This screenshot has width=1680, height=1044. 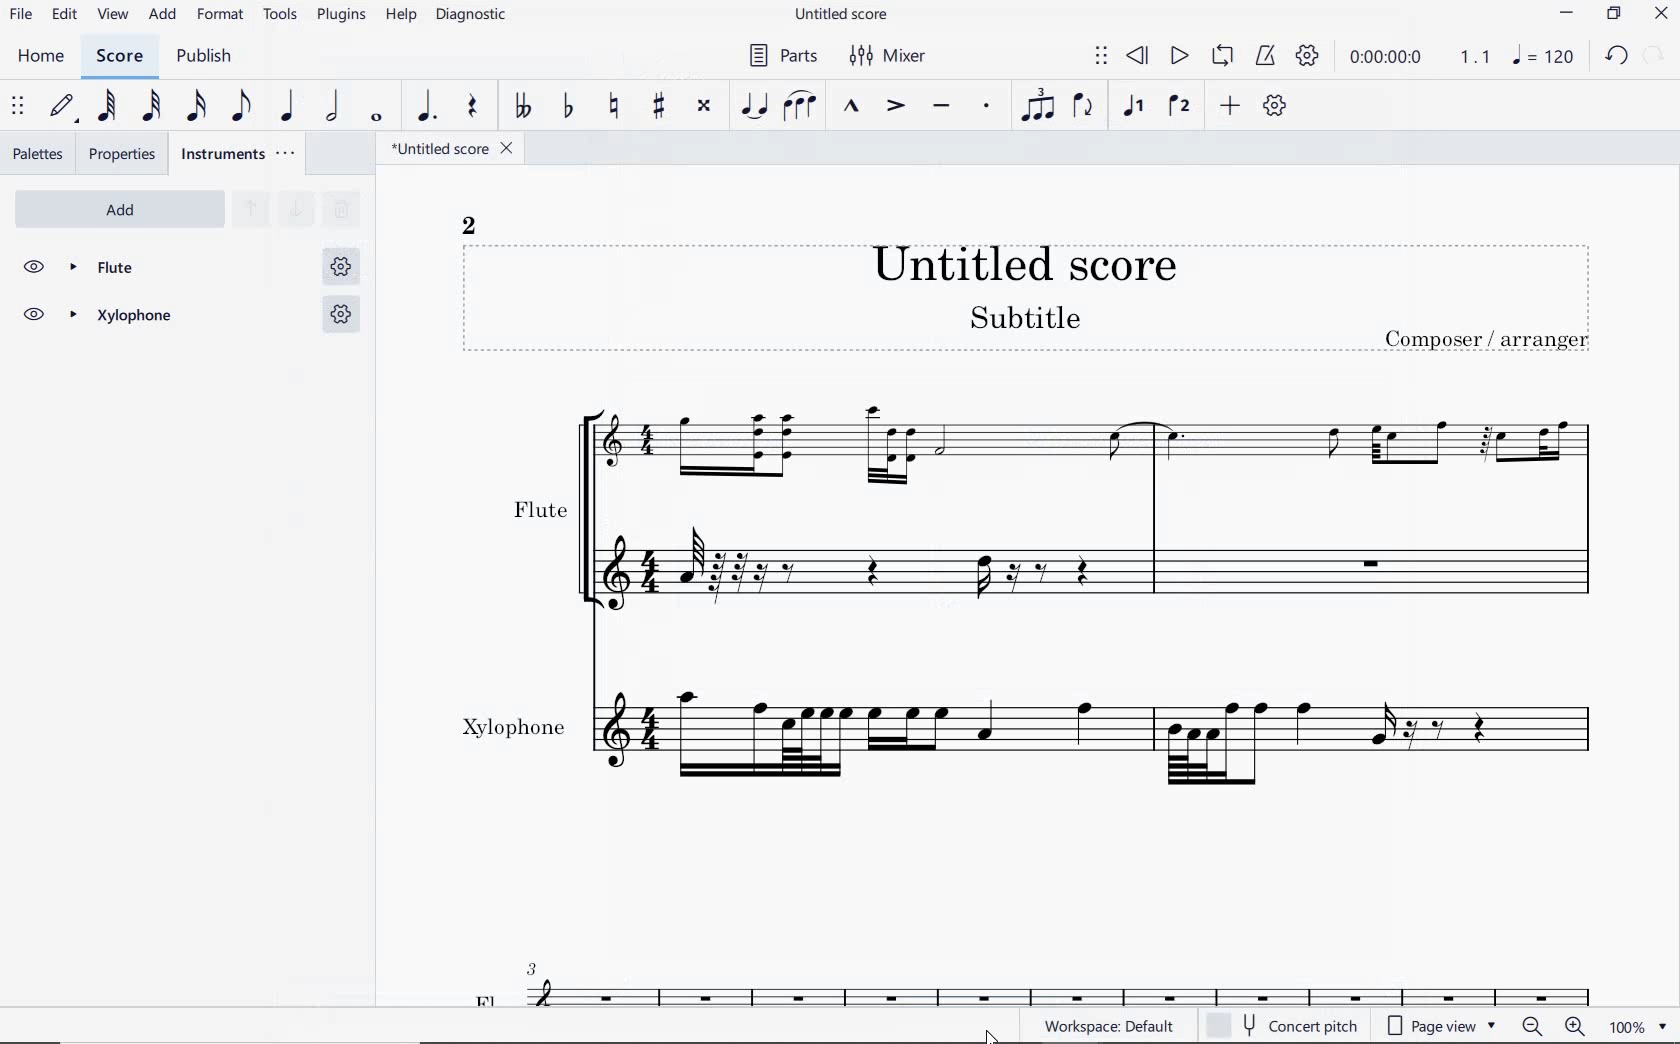 What do you see at coordinates (474, 105) in the screenshot?
I see `REST` at bounding box center [474, 105].